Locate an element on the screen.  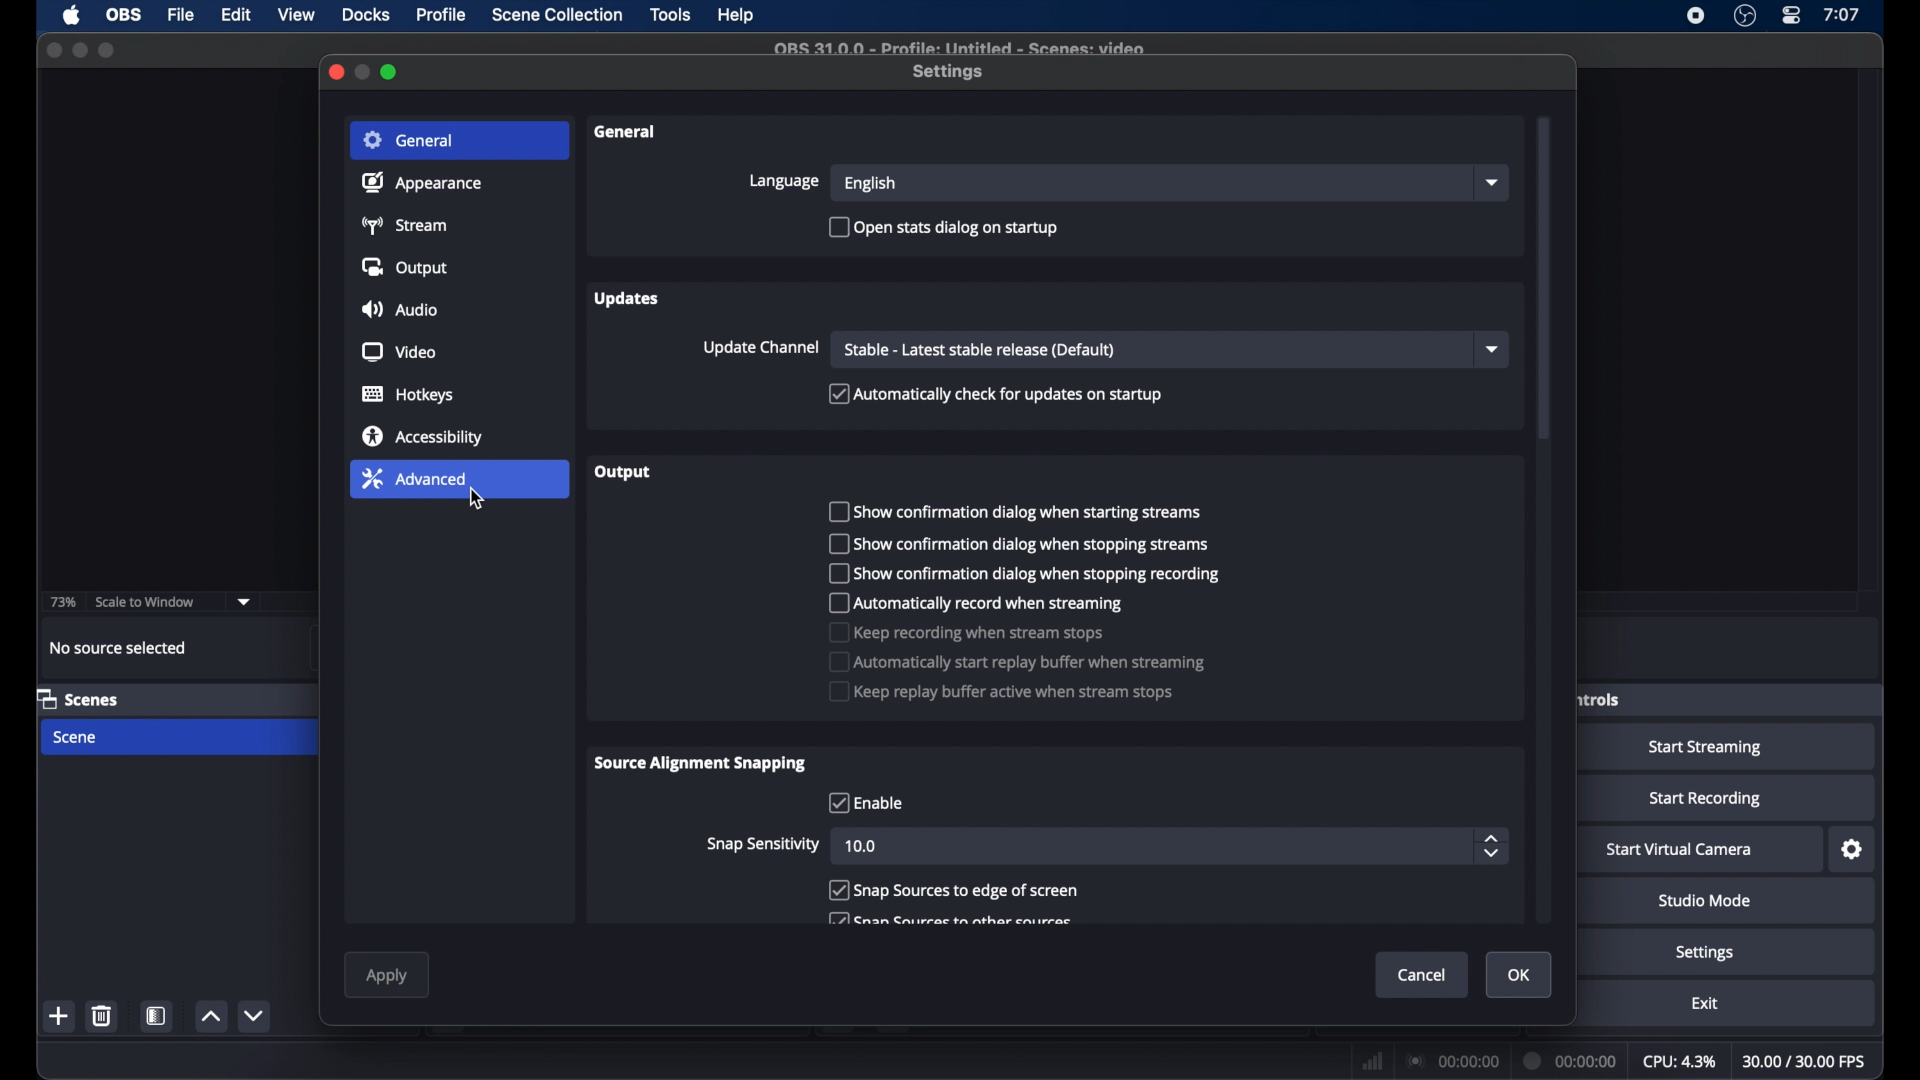
maximize is located at coordinates (107, 50).